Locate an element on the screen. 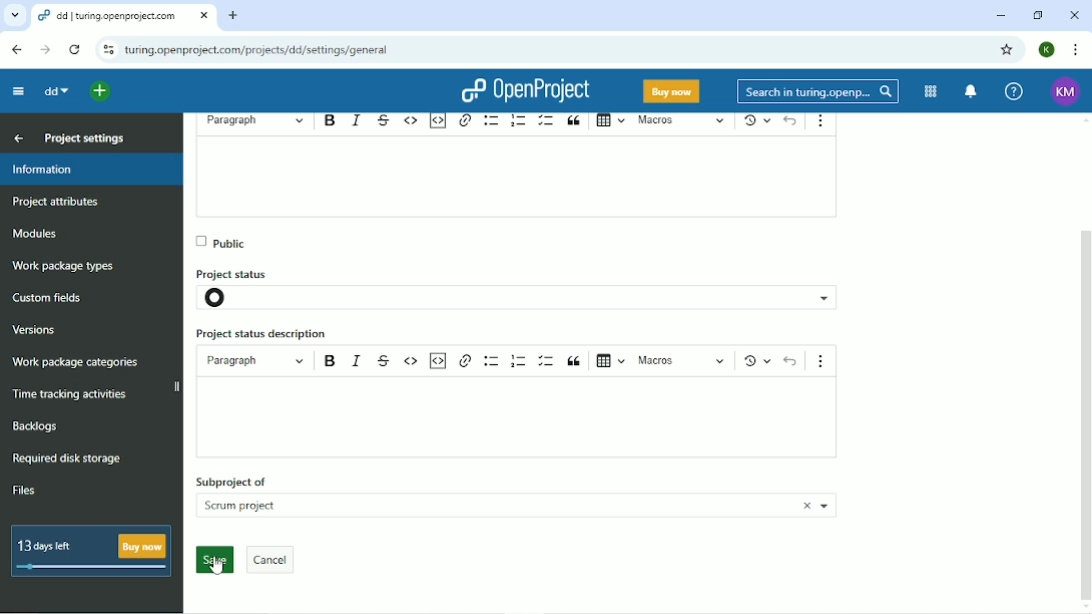  Collapse project menu is located at coordinates (19, 92).